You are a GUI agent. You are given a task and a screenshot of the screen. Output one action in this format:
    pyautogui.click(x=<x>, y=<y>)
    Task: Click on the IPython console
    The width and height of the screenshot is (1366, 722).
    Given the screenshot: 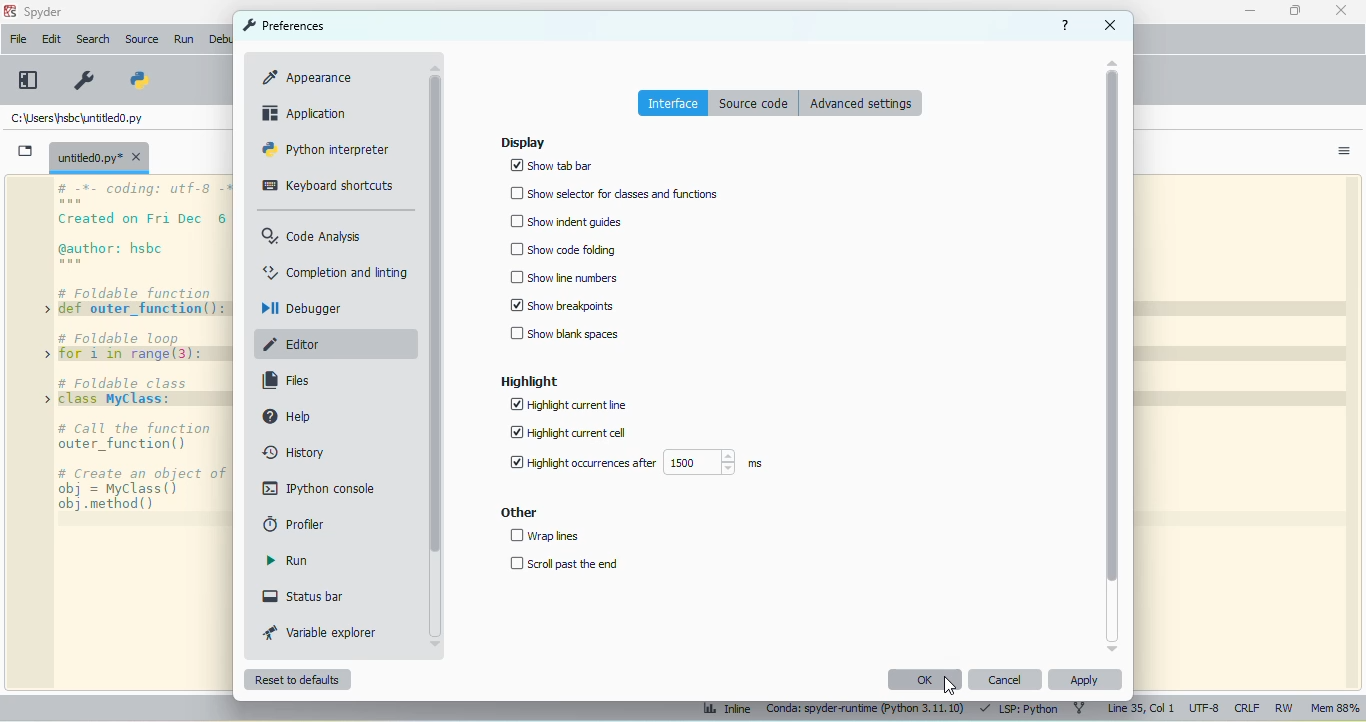 What is the action you would take?
    pyautogui.click(x=321, y=487)
    